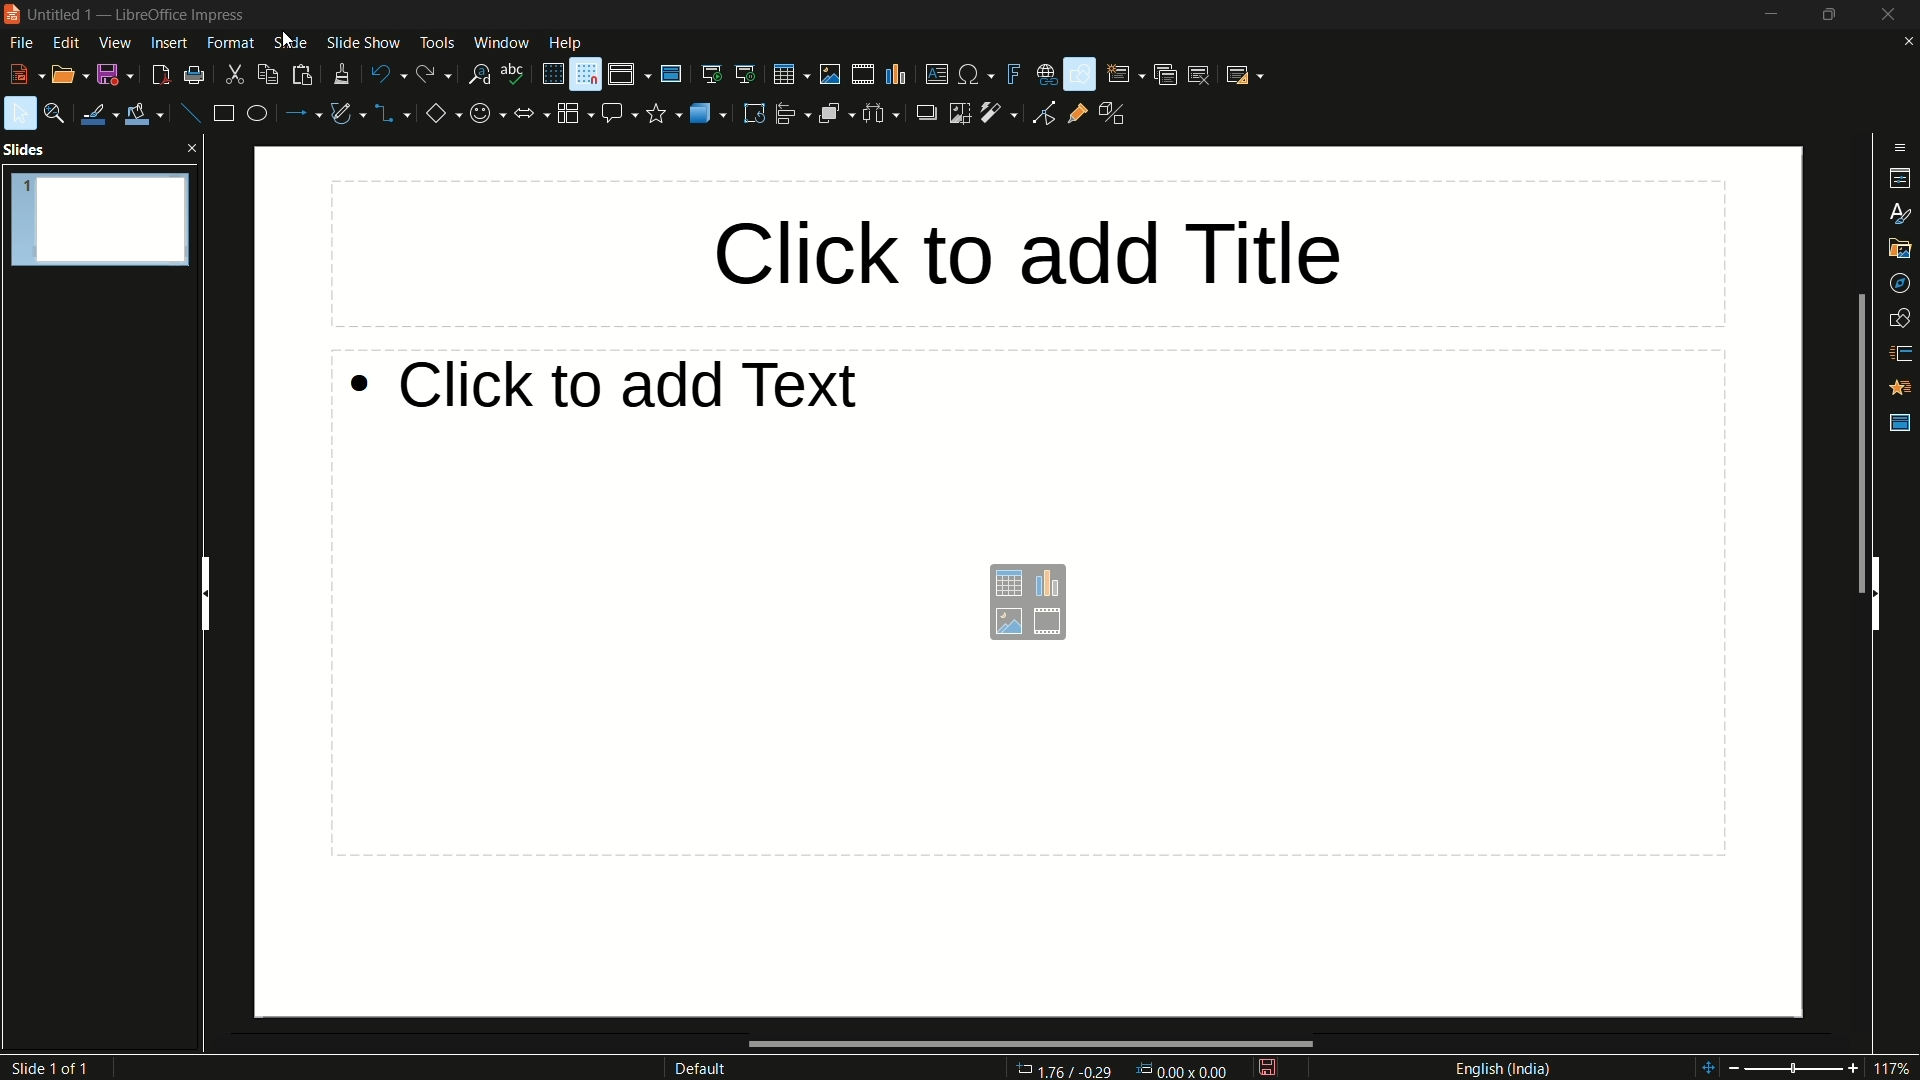 Image resolution: width=1920 pixels, height=1080 pixels. I want to click on close pane, so click(191, 149).